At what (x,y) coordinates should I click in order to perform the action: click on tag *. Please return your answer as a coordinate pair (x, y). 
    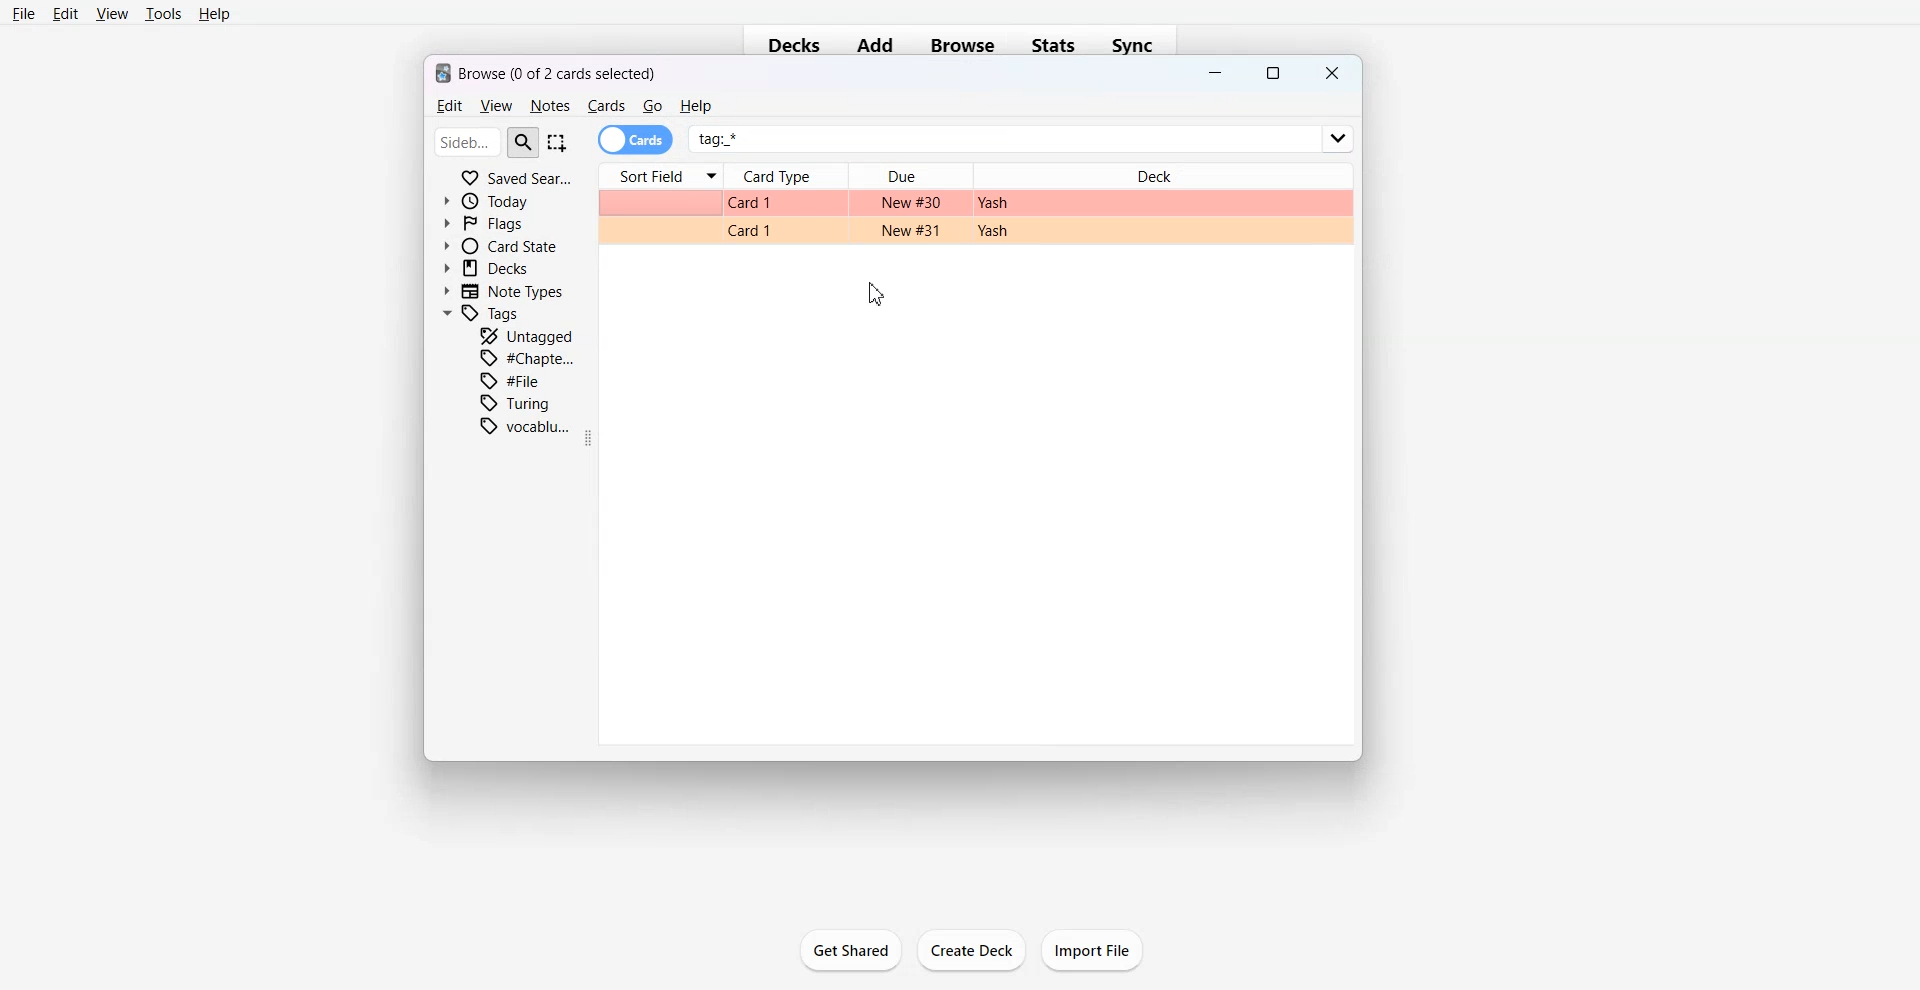
    Looking at the image, I should click on (1023, 131).